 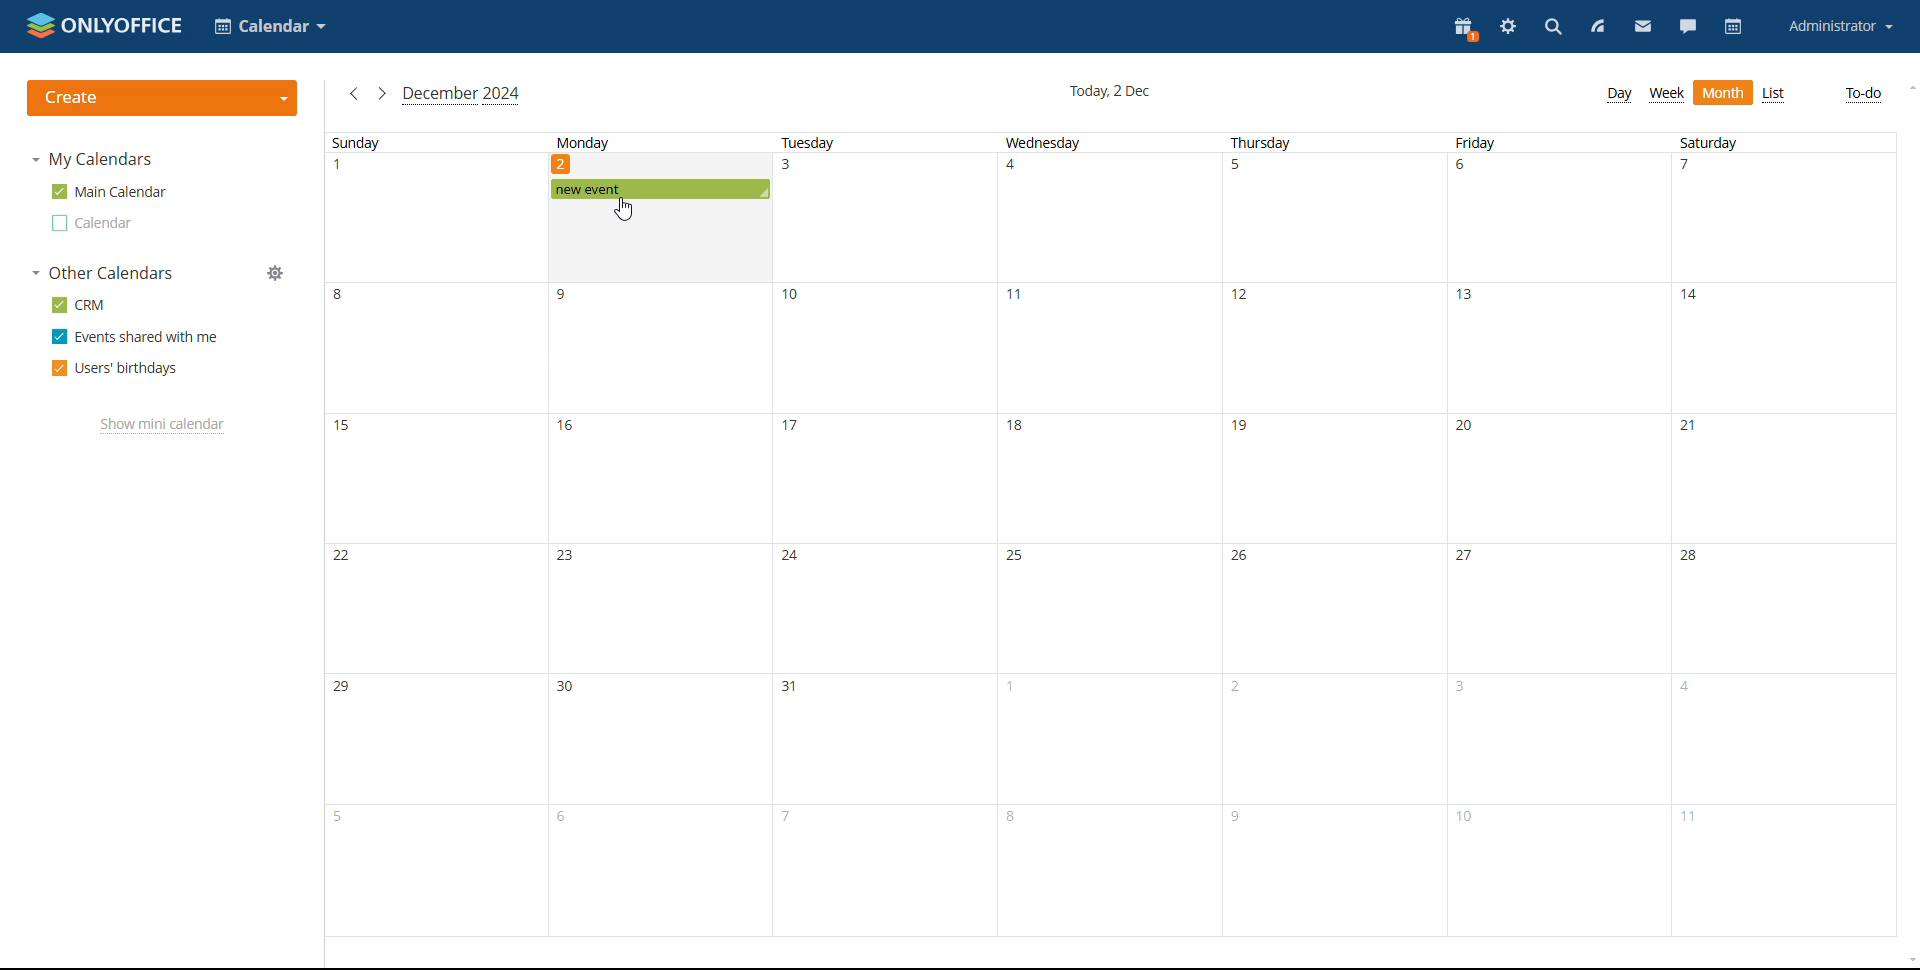 What do you see at coordinates (1598, 28) in the screenshot?
I see `feed` at bounding box center [1598, 28].